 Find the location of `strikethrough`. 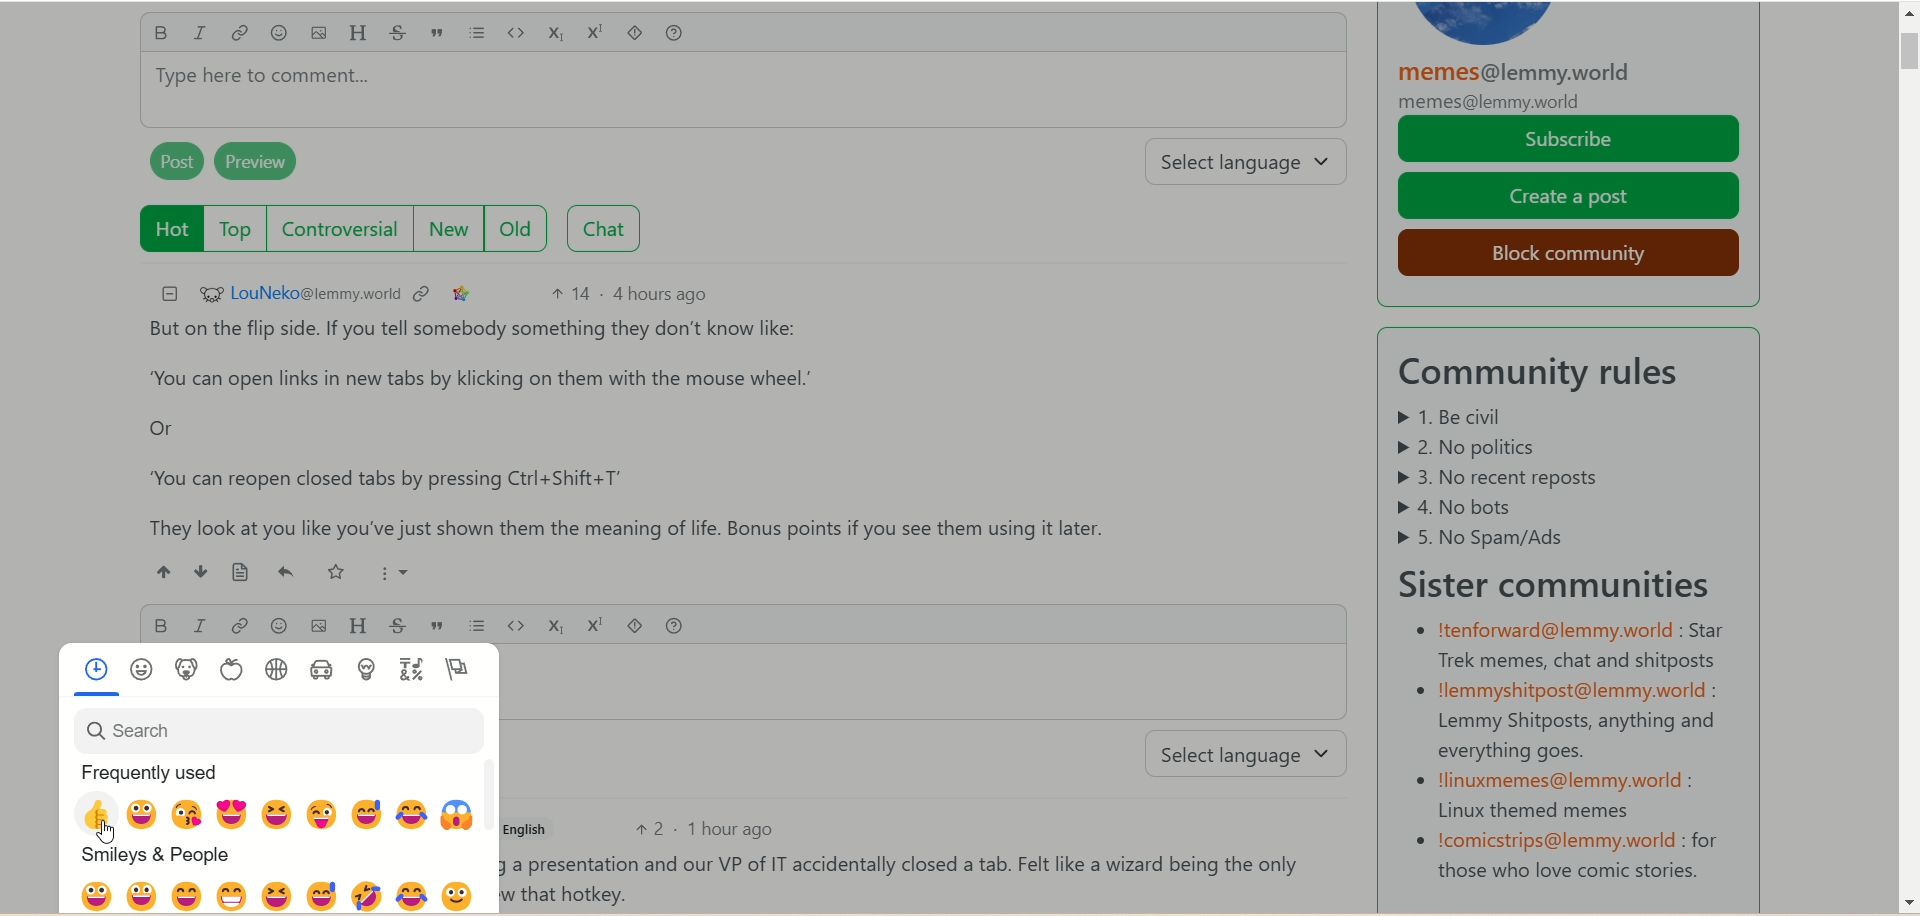

strikethrough is located at coordinates (398, 34).